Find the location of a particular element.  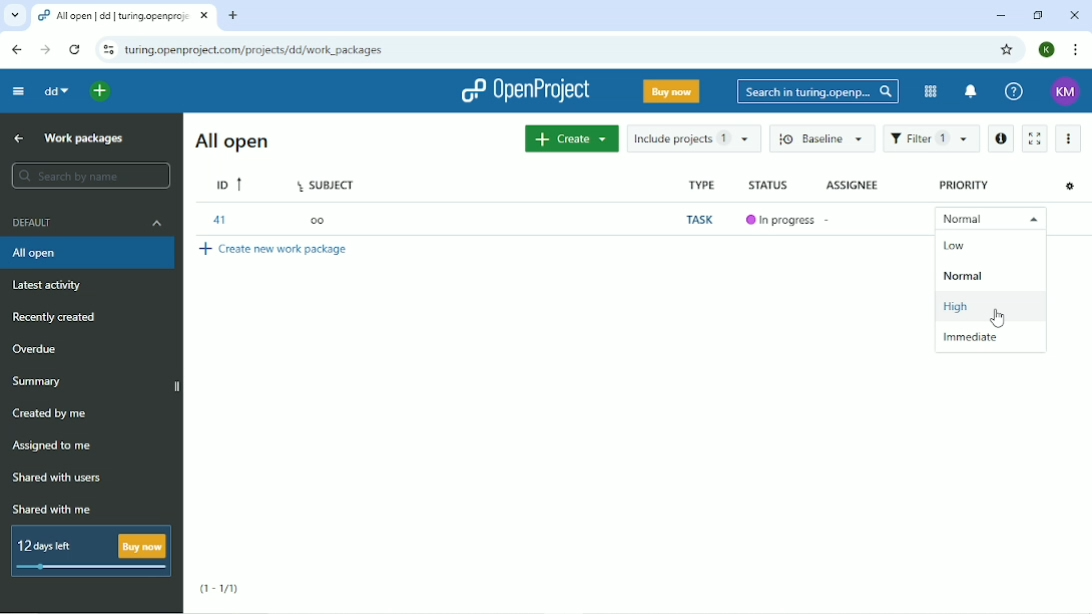

Forward is located at coordinates (45, 50).